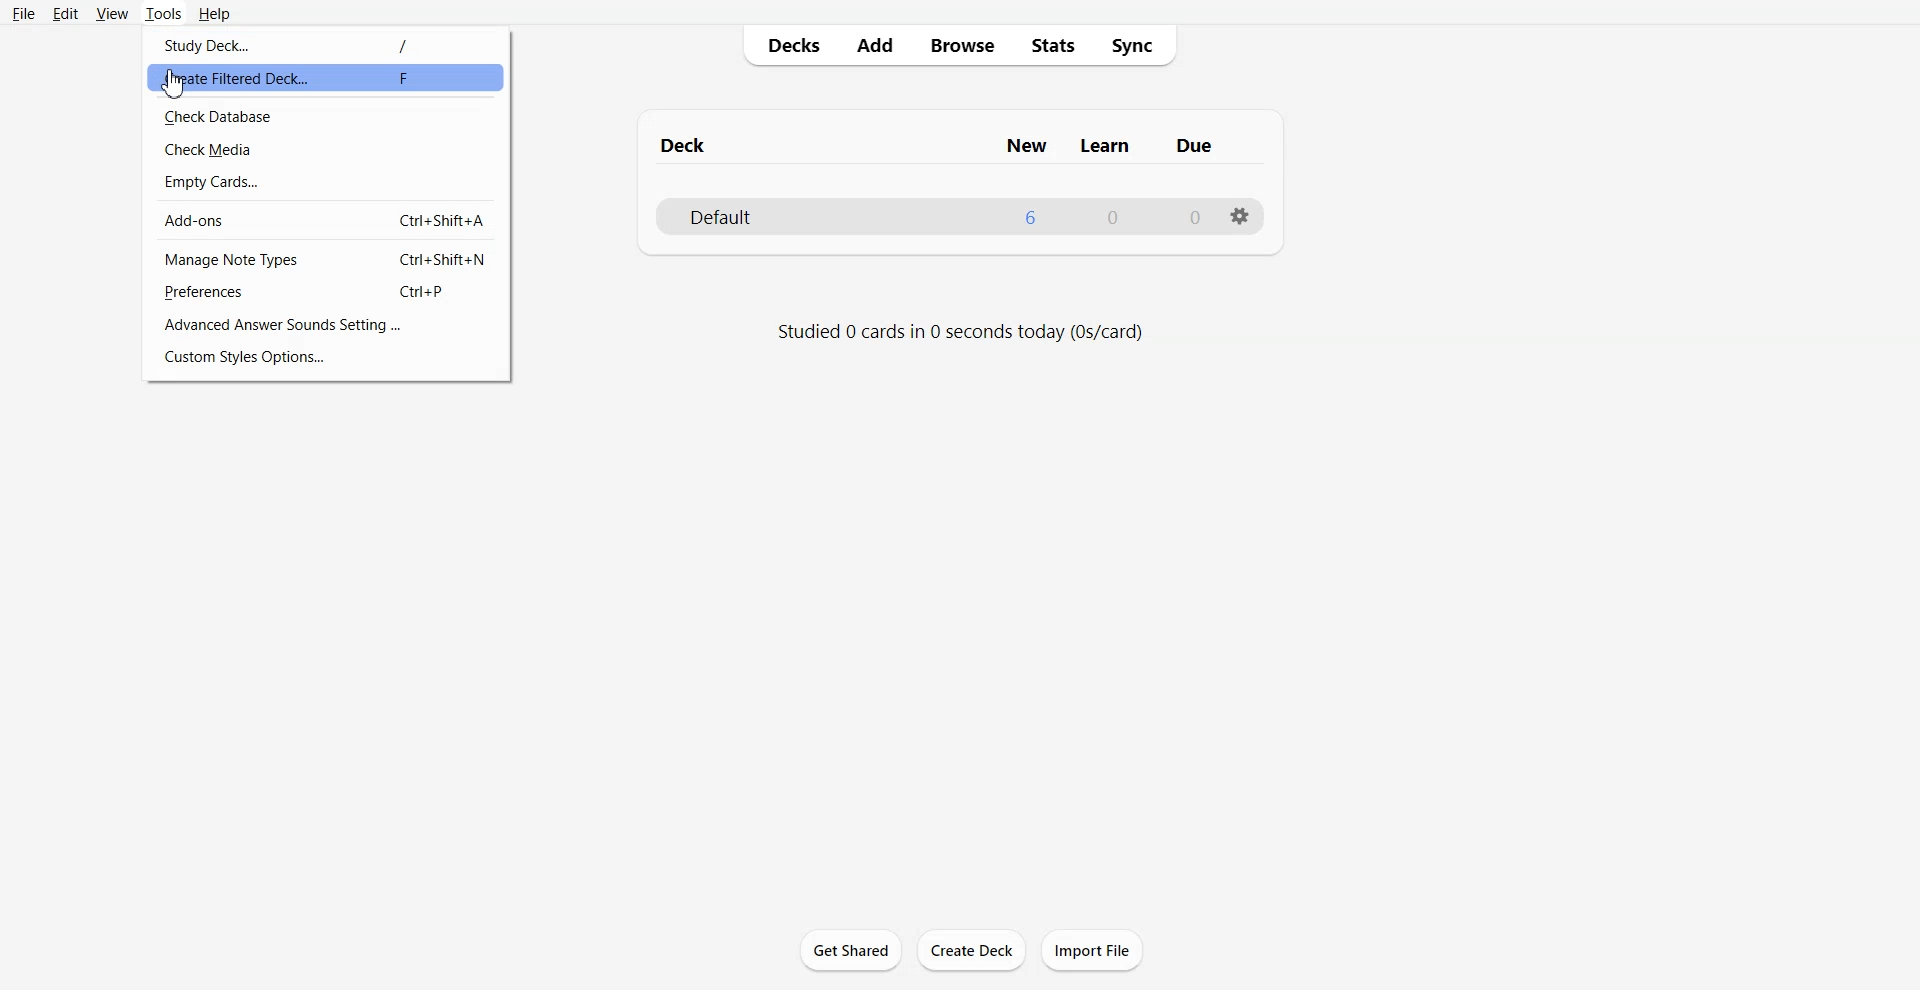 This screenshot has width=1920, height=990. What do you see at coordinates (67, 14) in the screenshot?
I see `Edit` at bounding box center [67, 14].